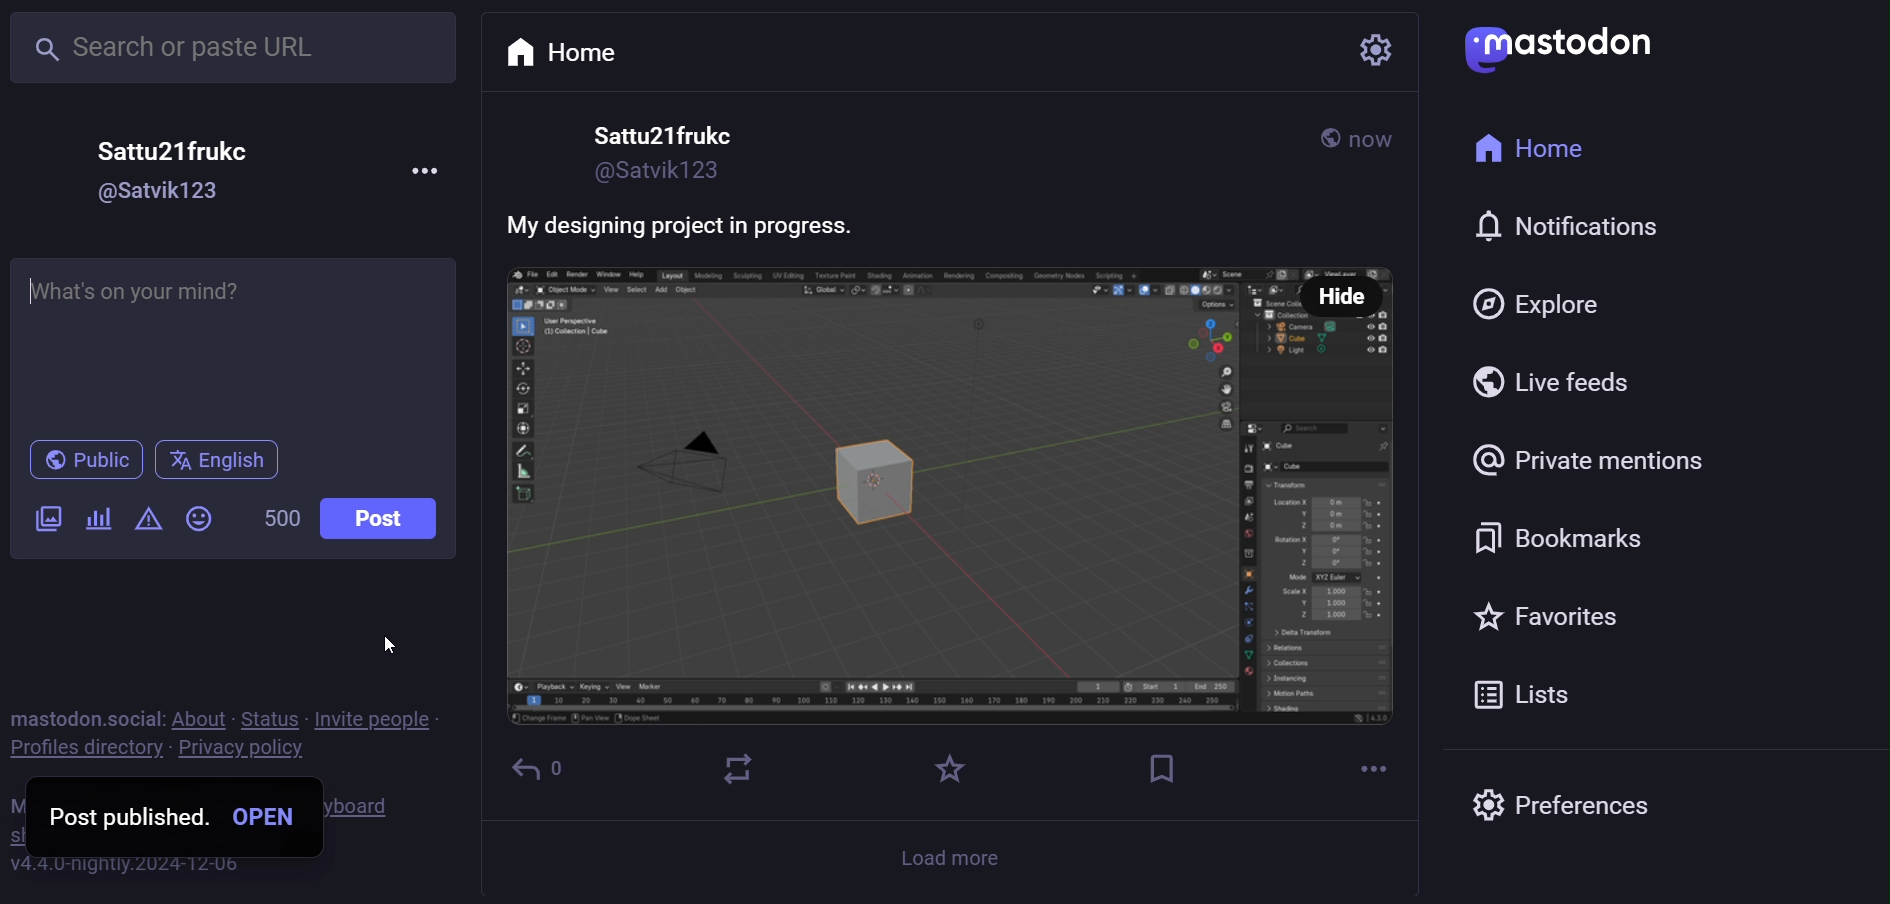 The width and height of the screenshot is (1890, 904). Describe the element at coordinates (683, 226) in the screenshot. I see `caption` at that location.